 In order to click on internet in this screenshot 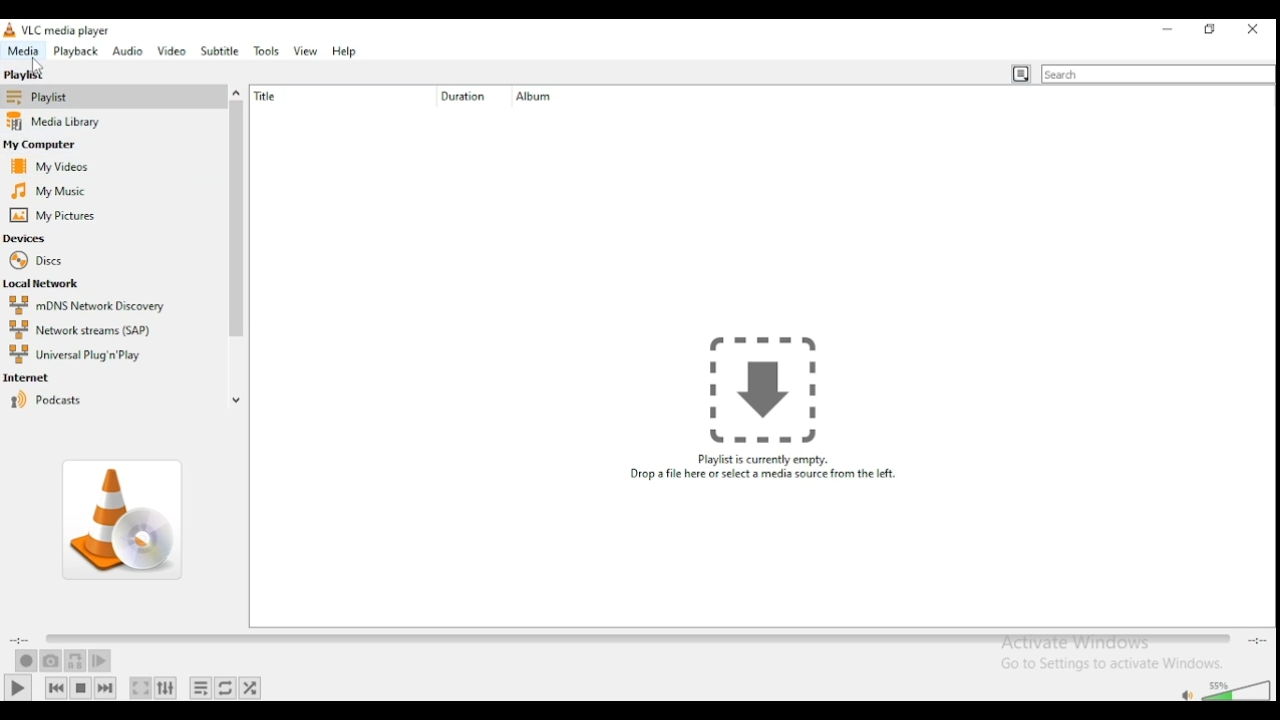, I will do `click(30, 378)`.